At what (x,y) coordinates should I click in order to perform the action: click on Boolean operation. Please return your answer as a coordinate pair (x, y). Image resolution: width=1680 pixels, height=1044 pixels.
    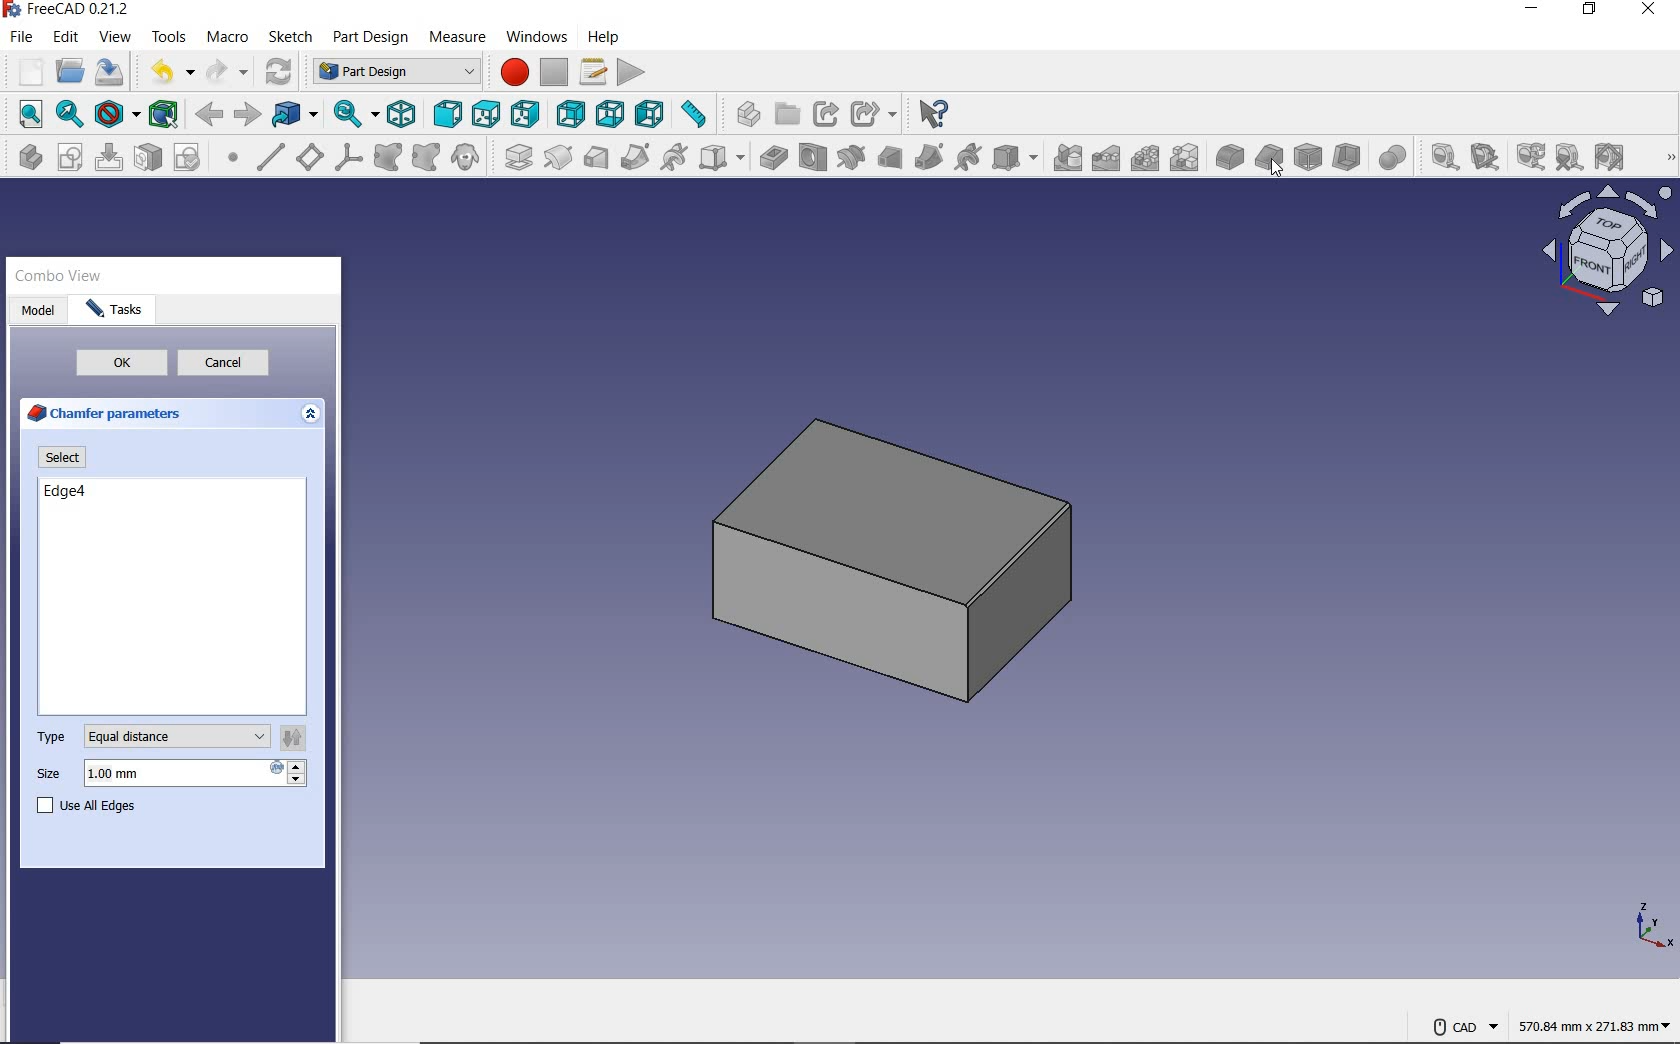
    Looking at the image, I should click on (1392, 157).